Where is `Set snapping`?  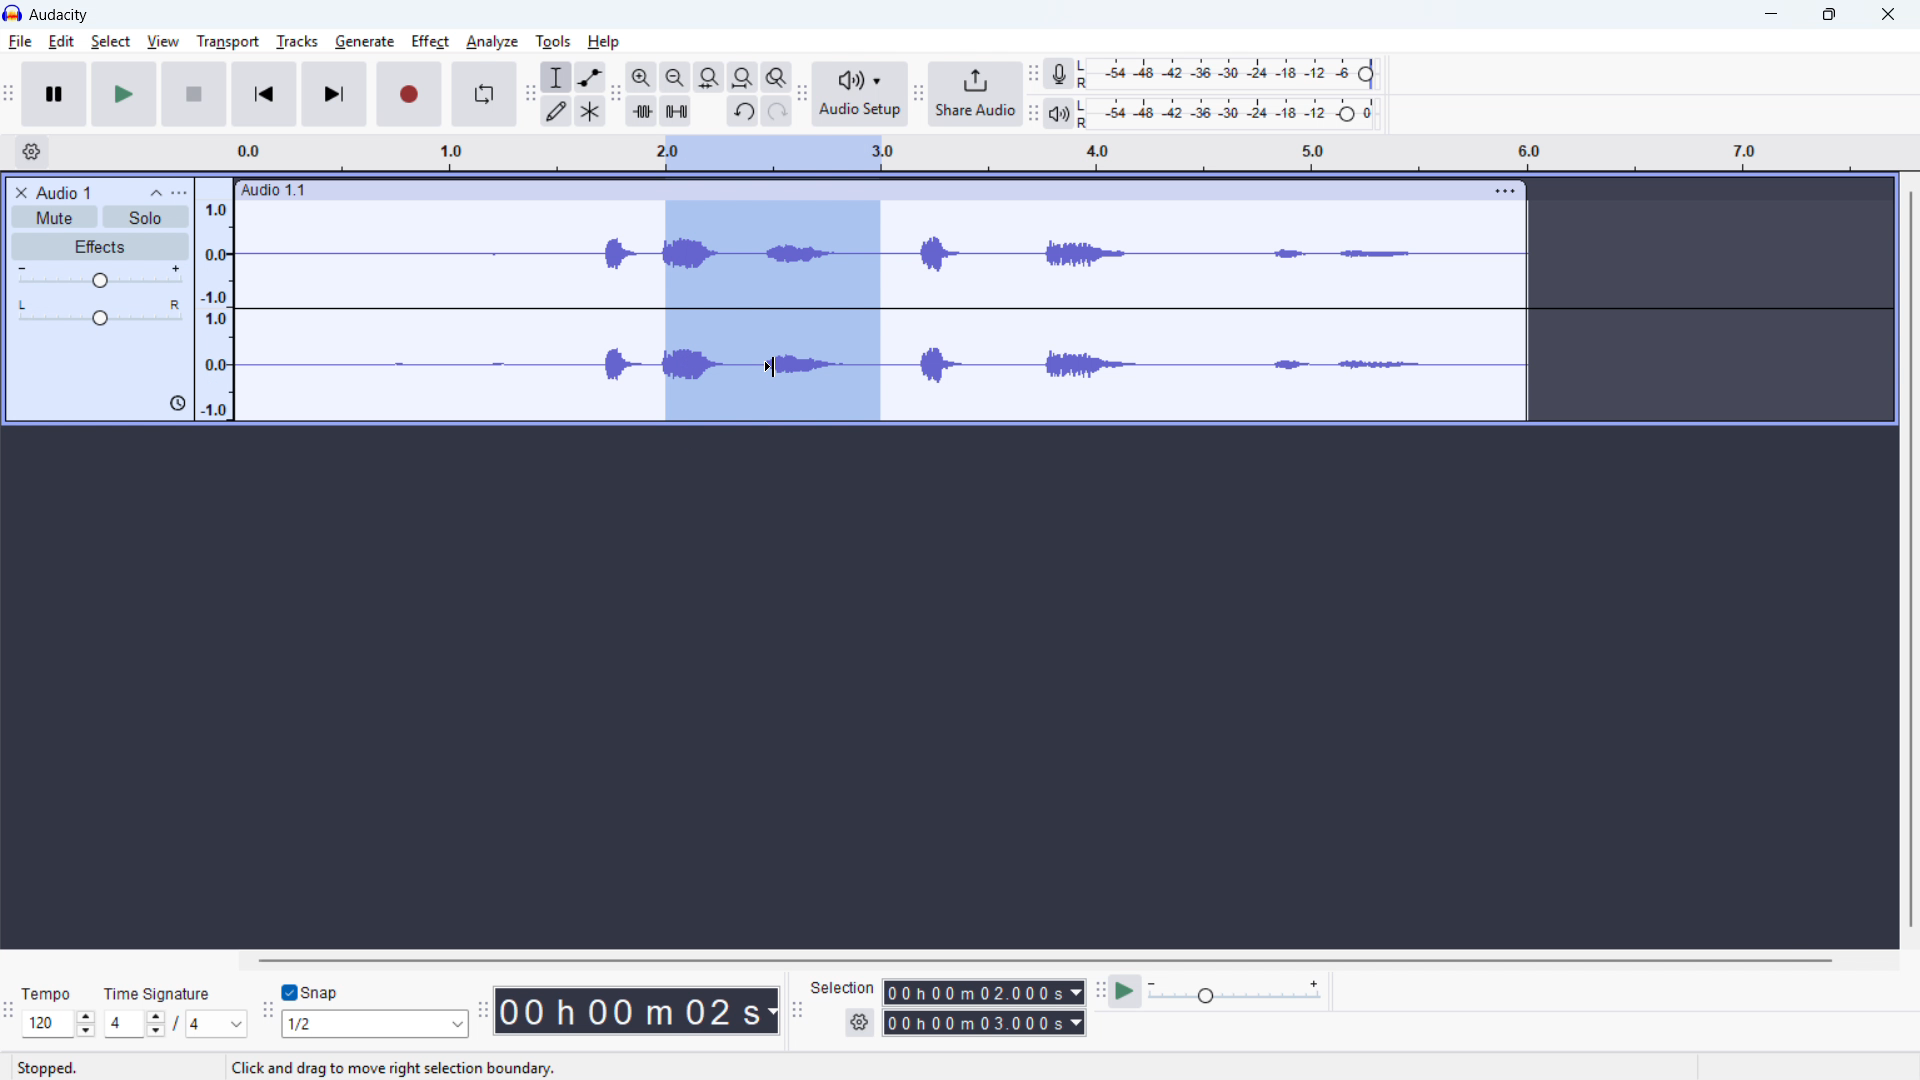 Set snapping is located at coordinates (376, 1024).